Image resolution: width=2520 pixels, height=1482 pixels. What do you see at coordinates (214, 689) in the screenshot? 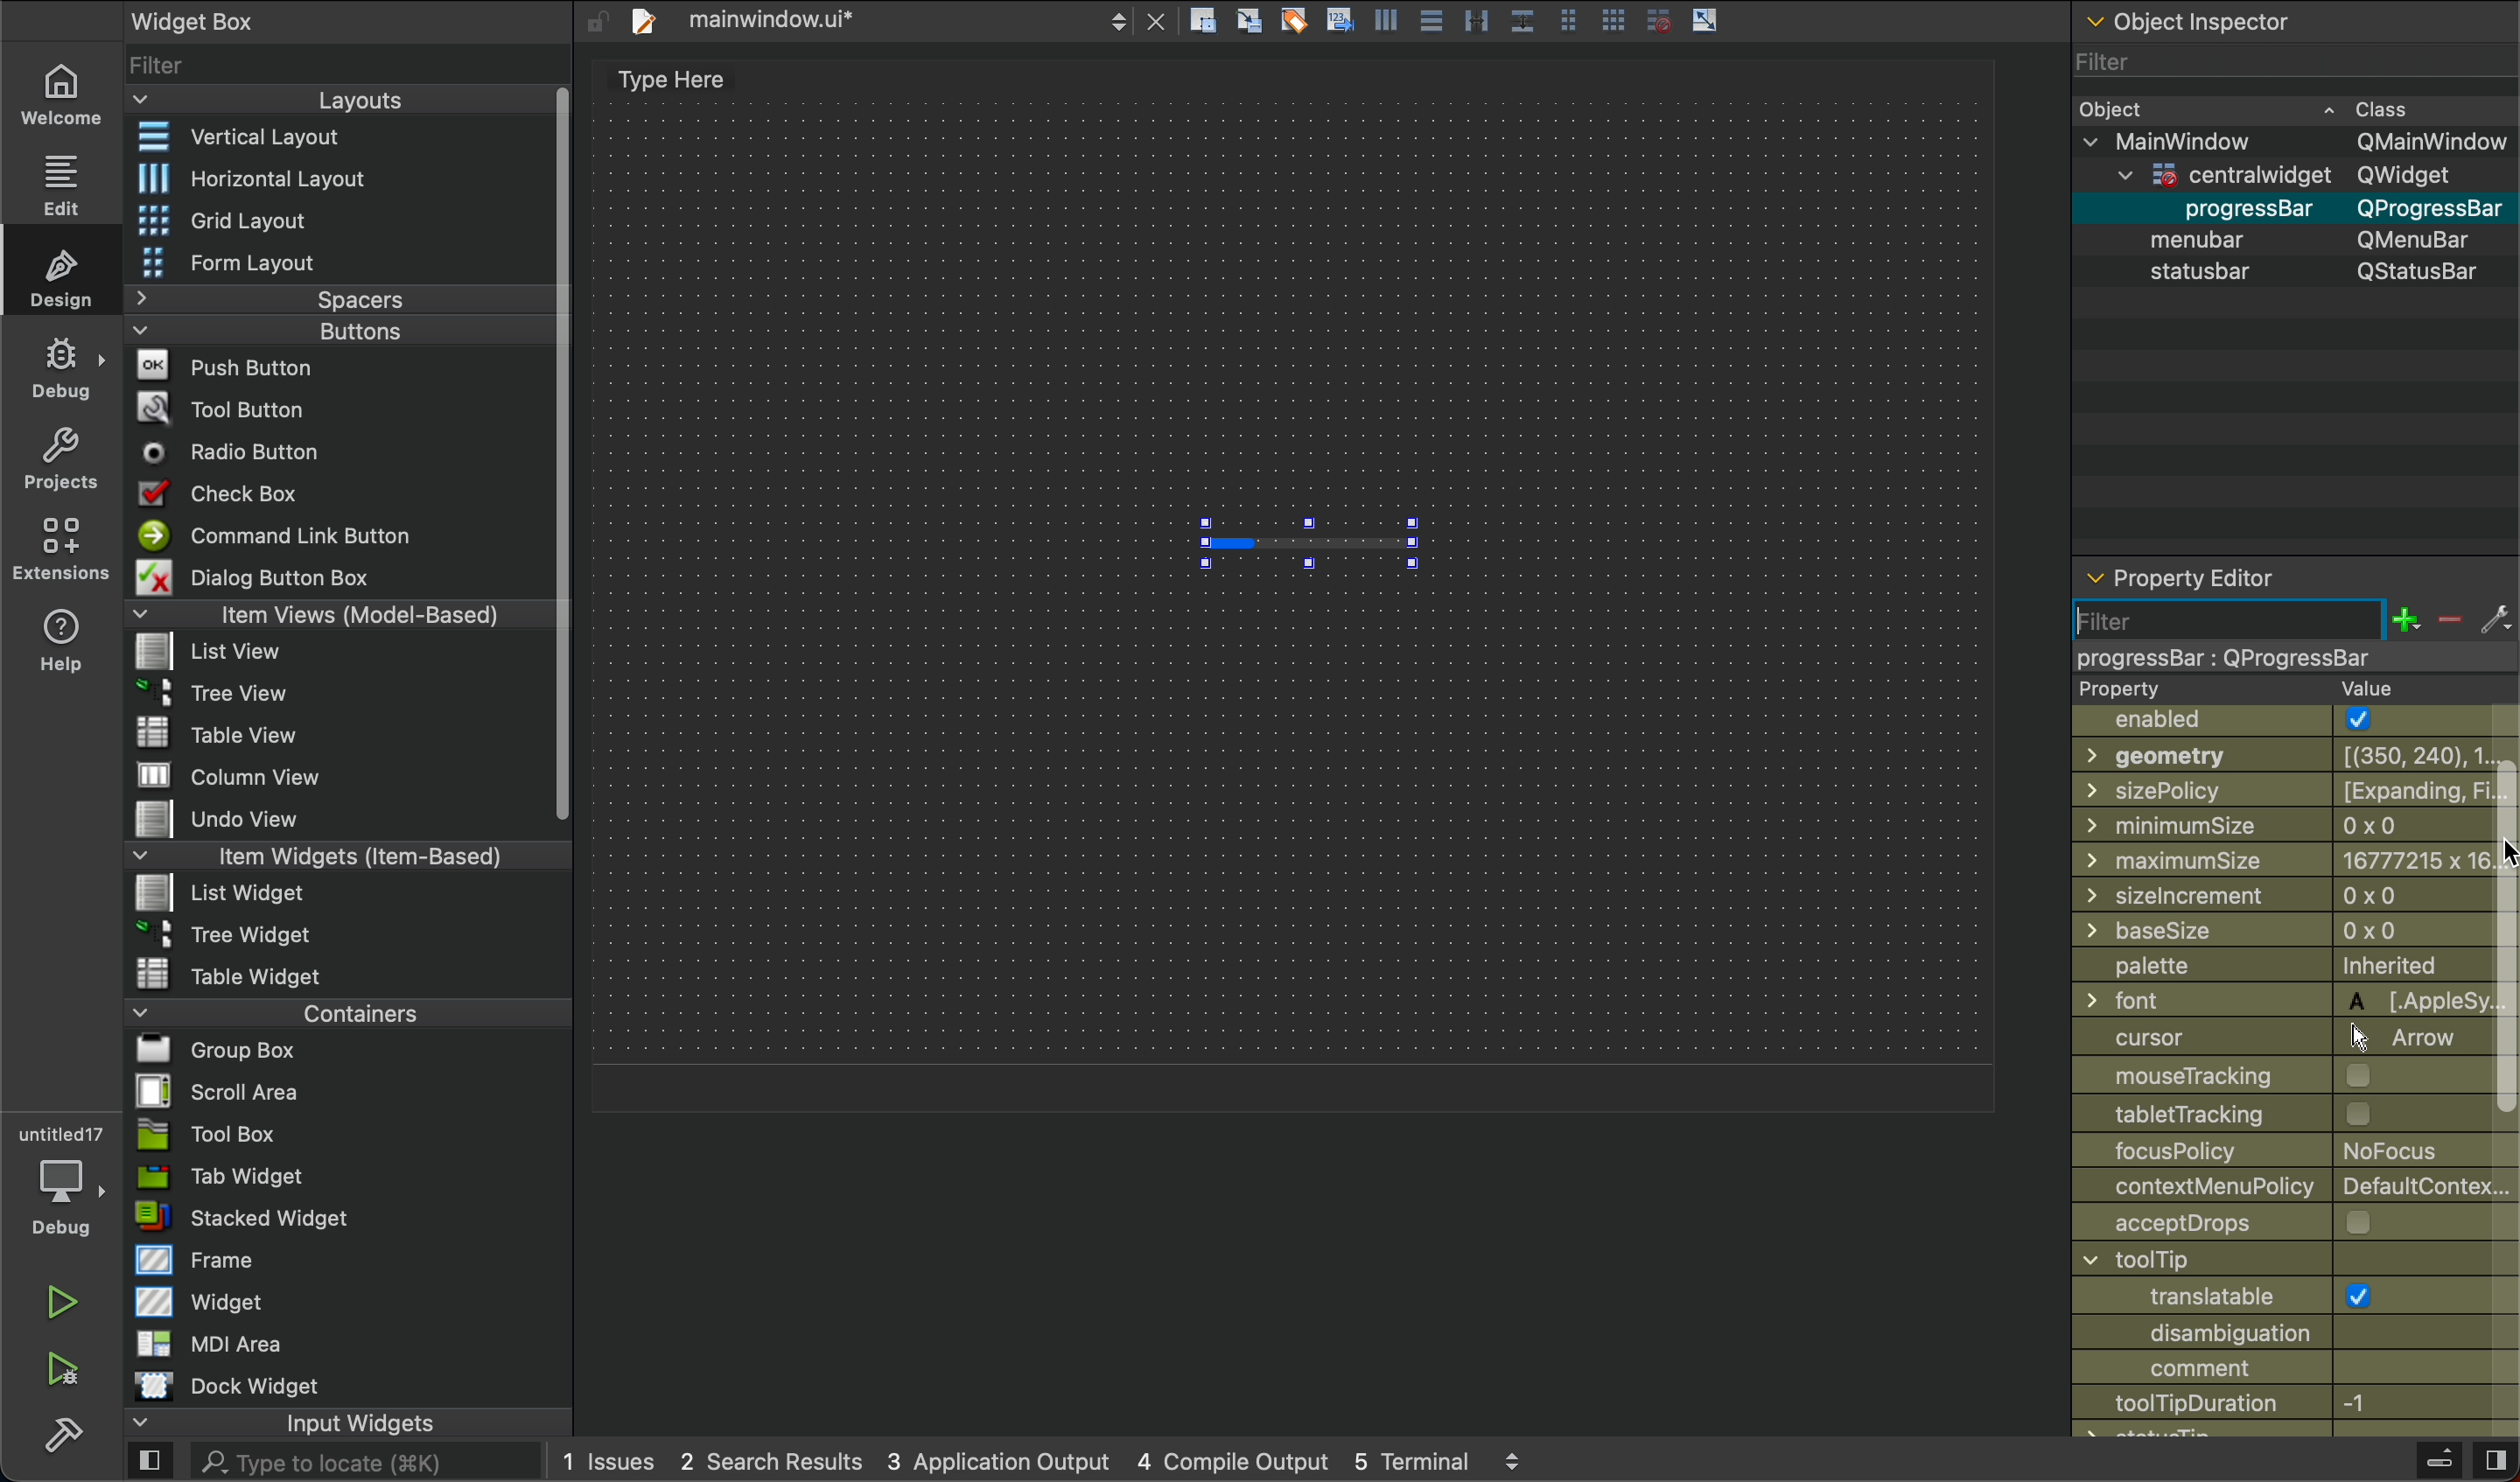
I see `File` at bounding box center [214, 689].